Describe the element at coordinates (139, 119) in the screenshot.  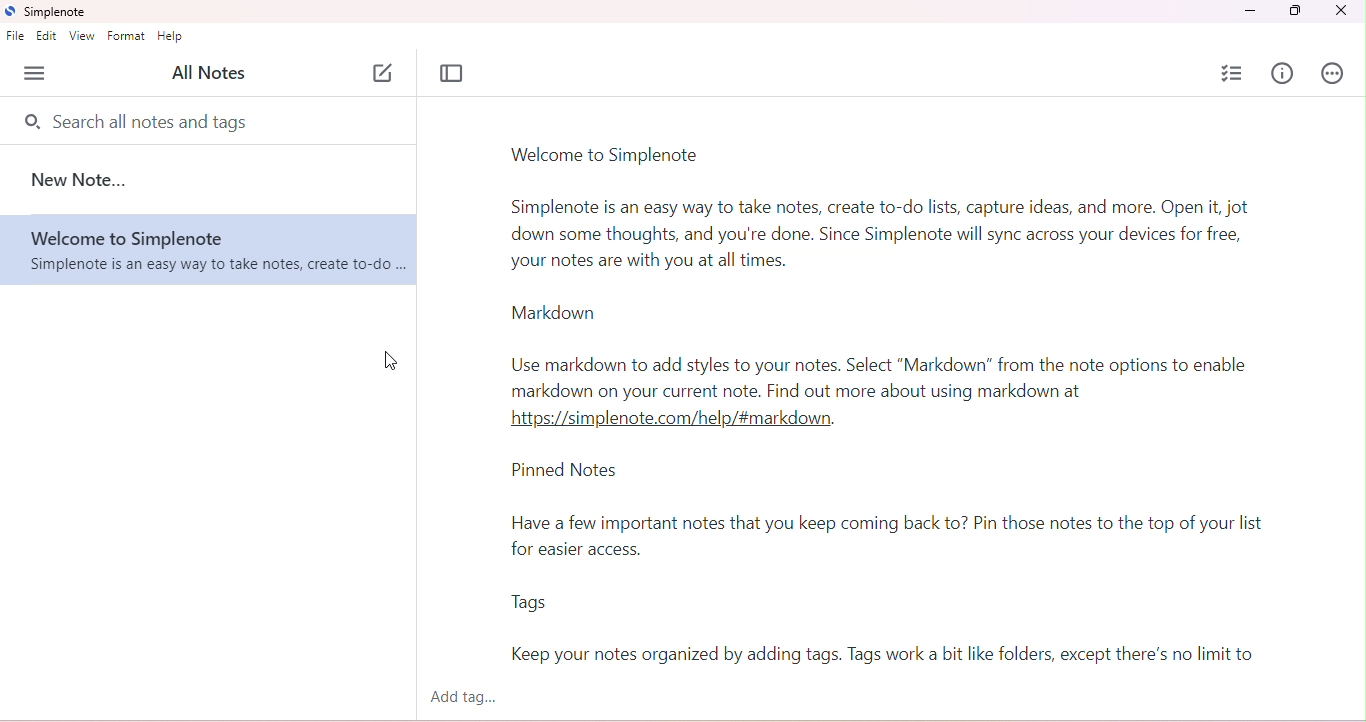
I see `search bar` at that location.